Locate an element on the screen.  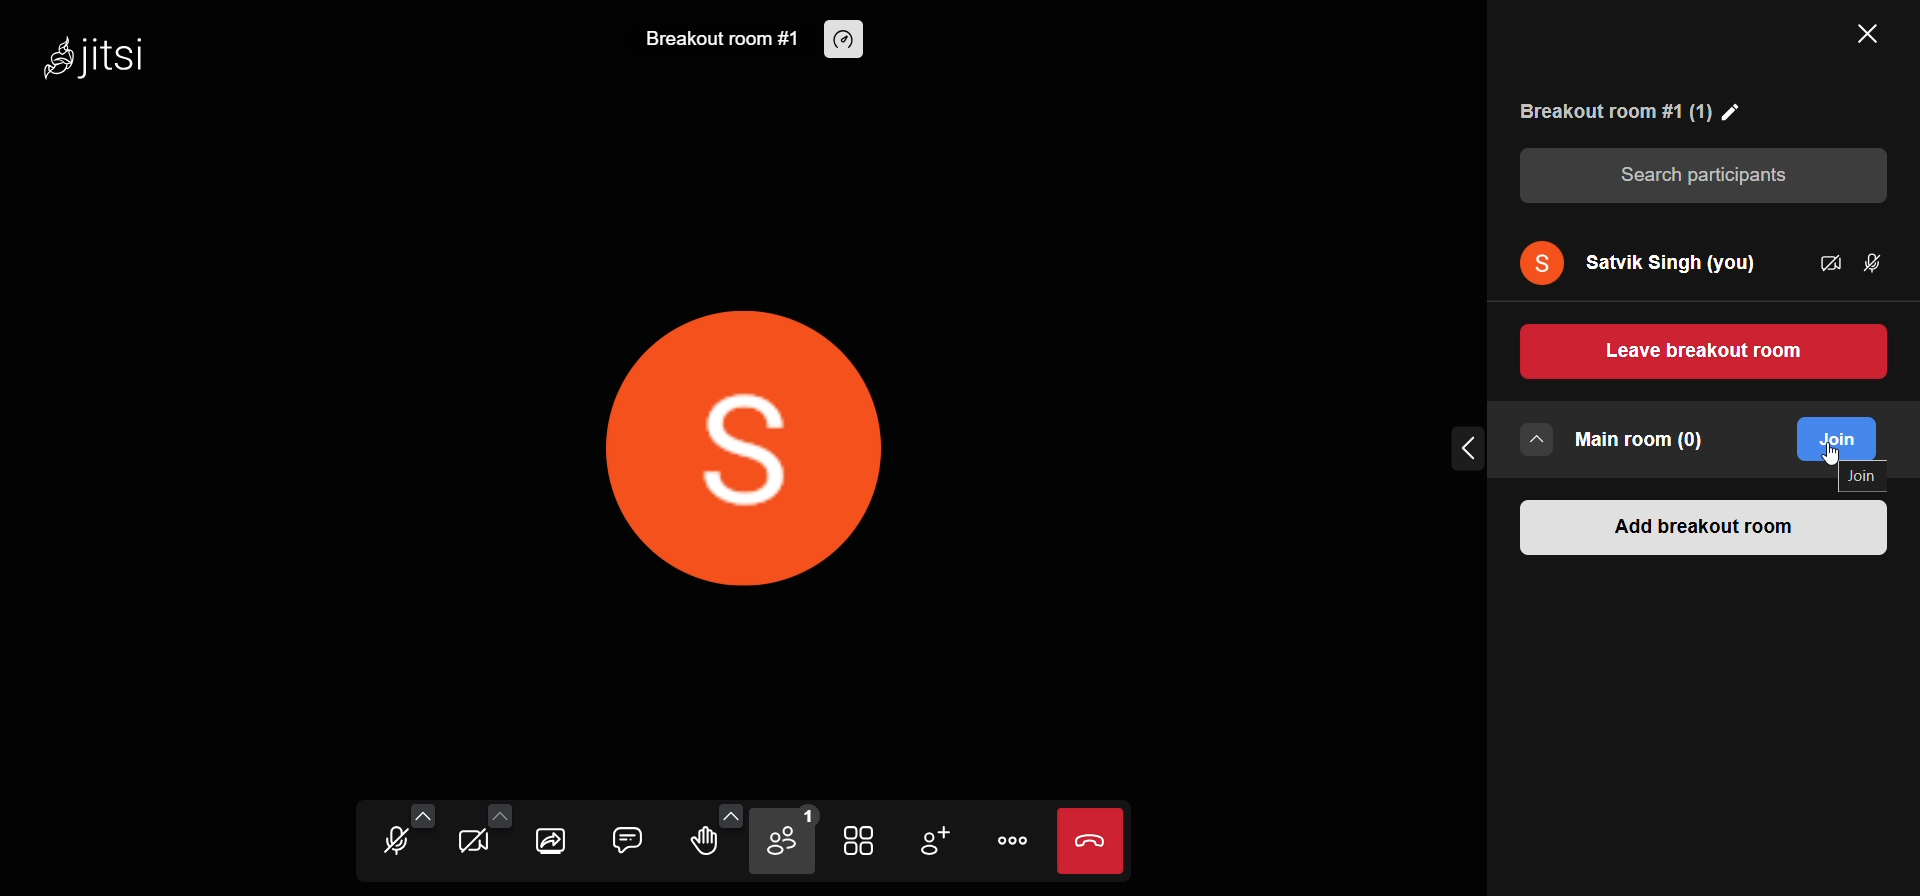
main room (0) is located at coordinates (1649, 439).